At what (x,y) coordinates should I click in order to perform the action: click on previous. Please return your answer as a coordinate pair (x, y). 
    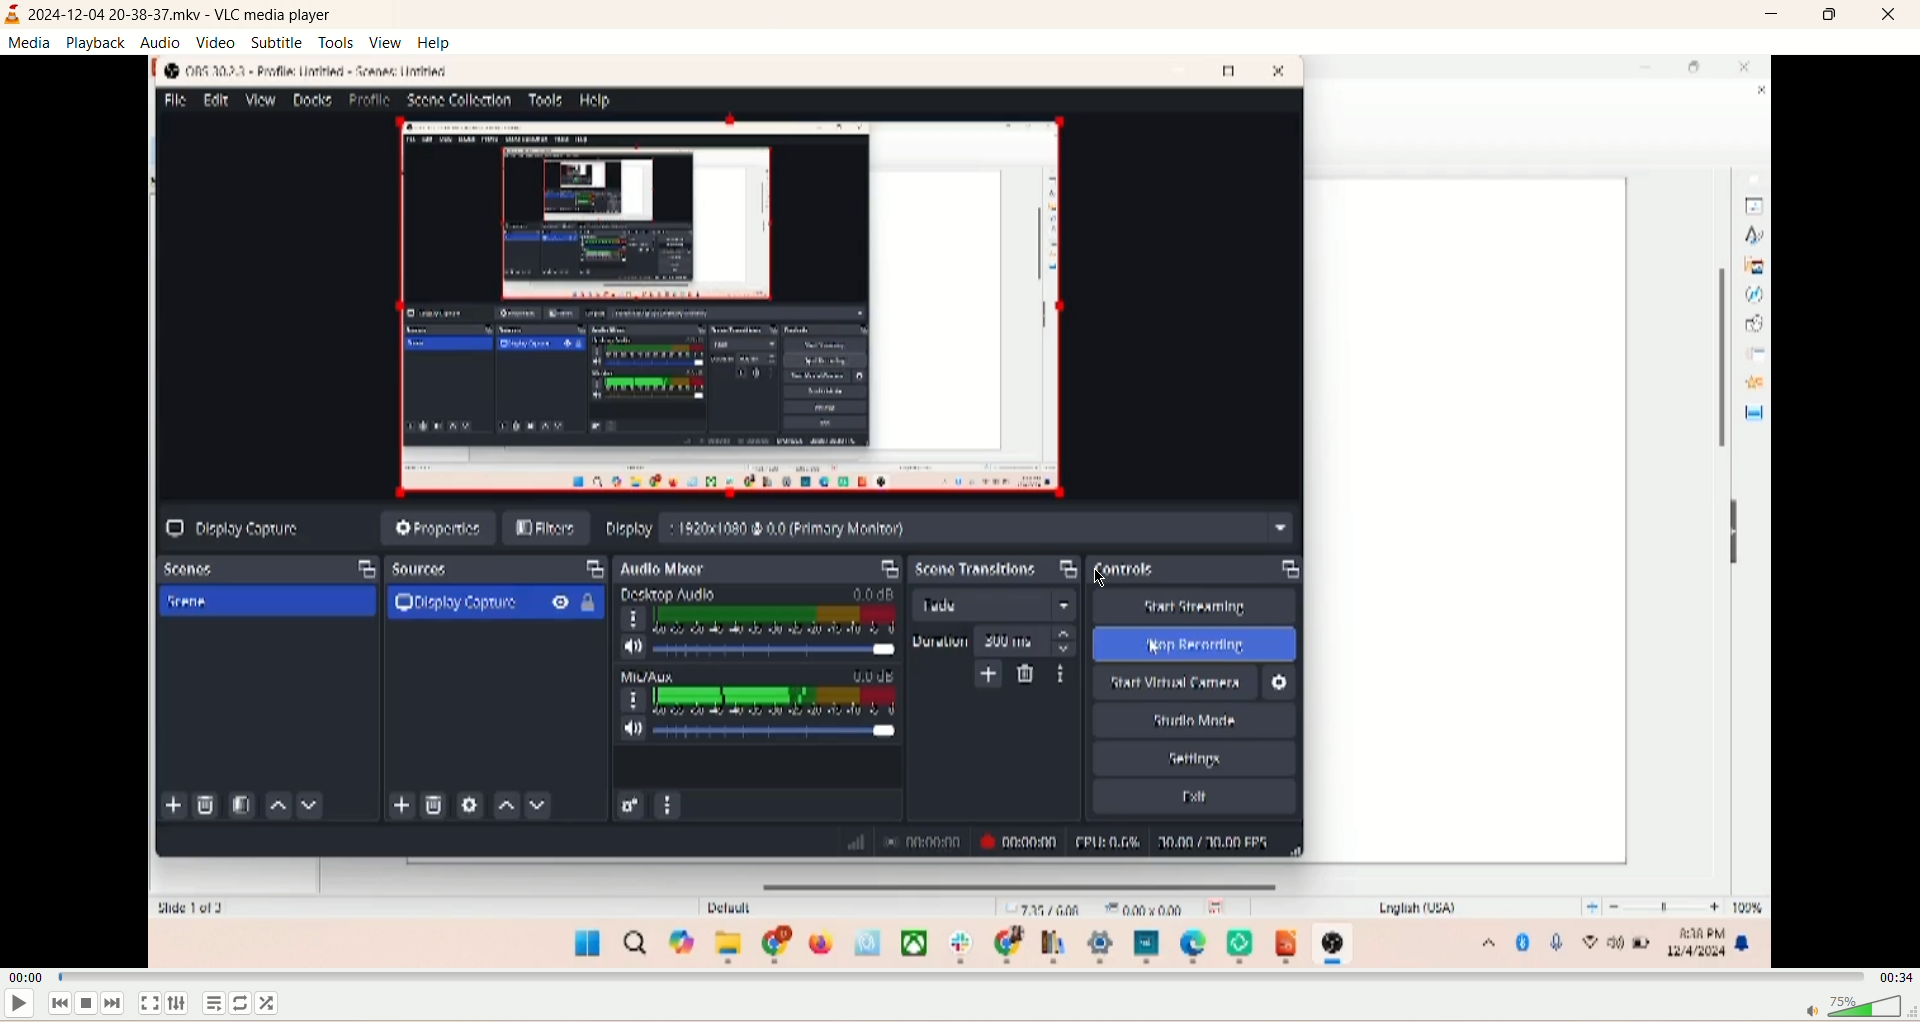
    Looking at the image, I should click on (59, 1004).